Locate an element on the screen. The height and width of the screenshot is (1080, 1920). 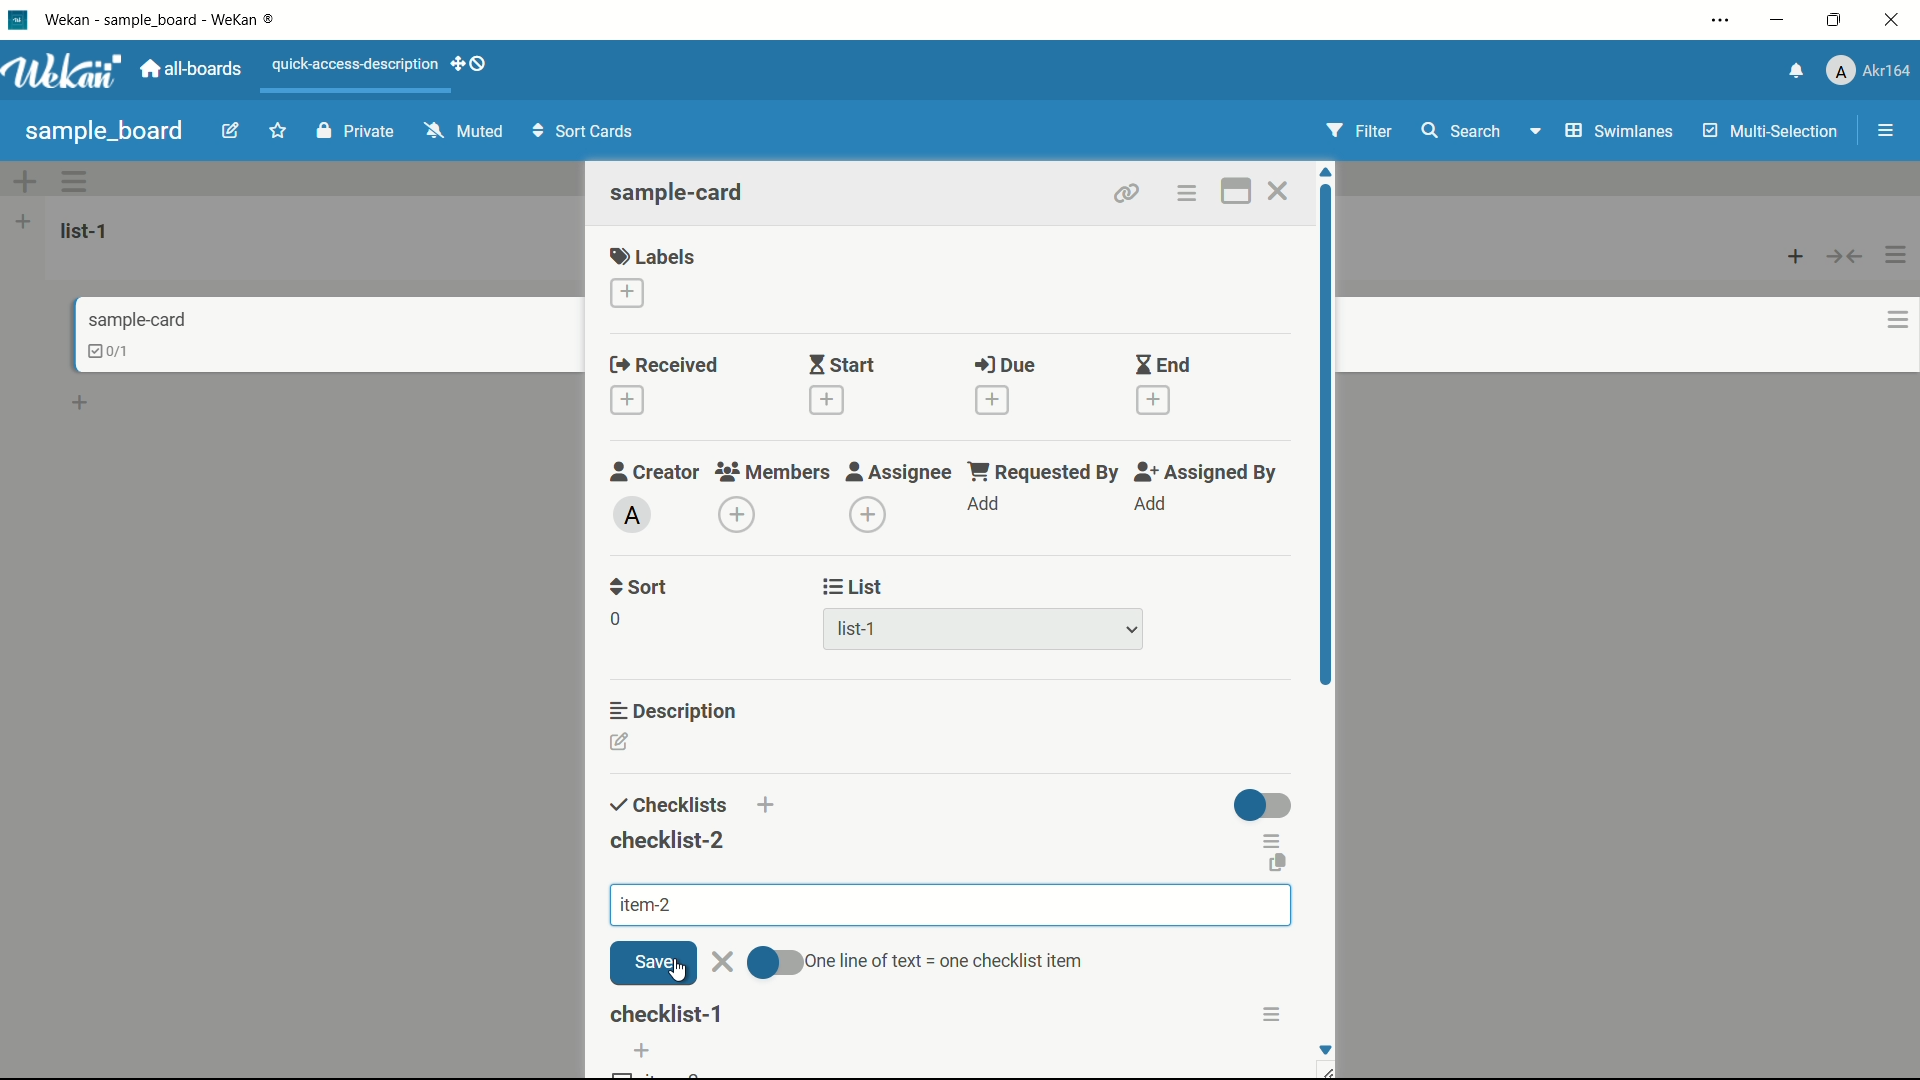
text is located at coordinates (950, 960).